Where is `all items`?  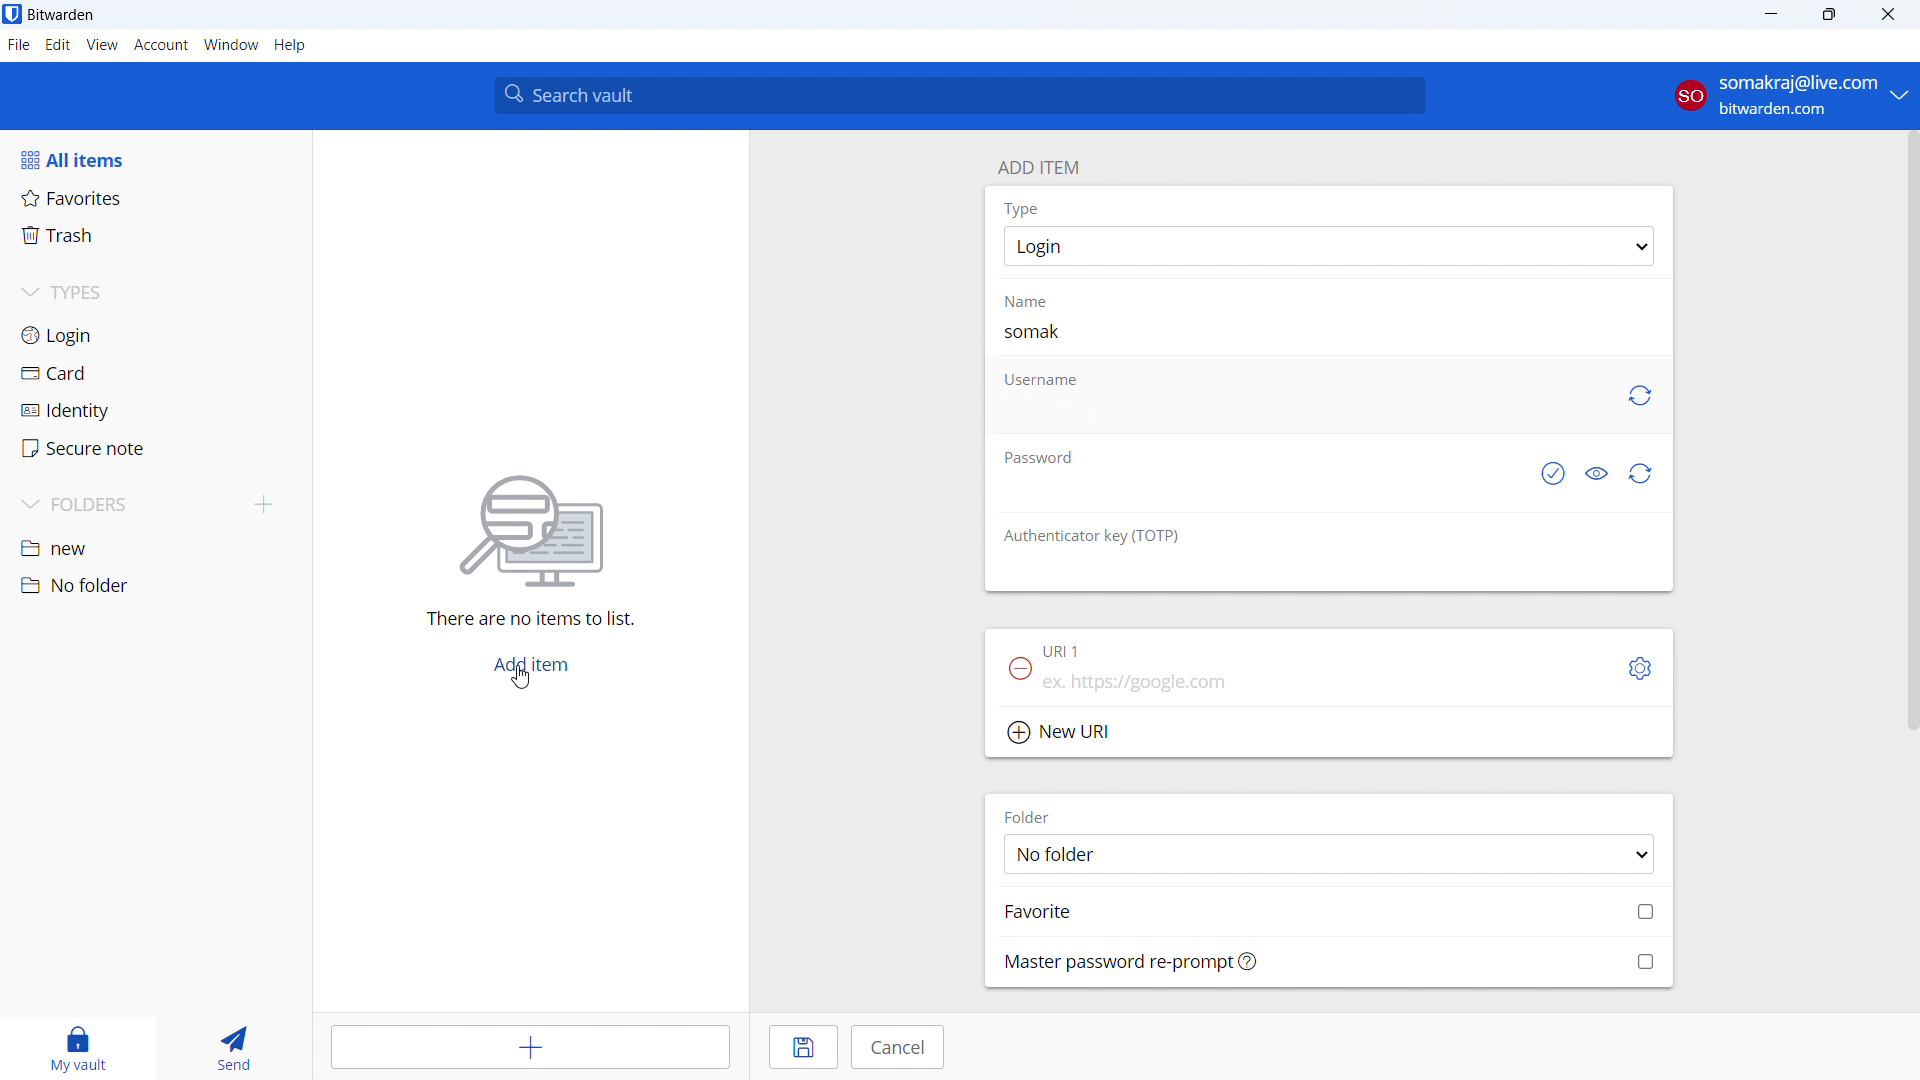
all items is located at coordinates (155, 159).